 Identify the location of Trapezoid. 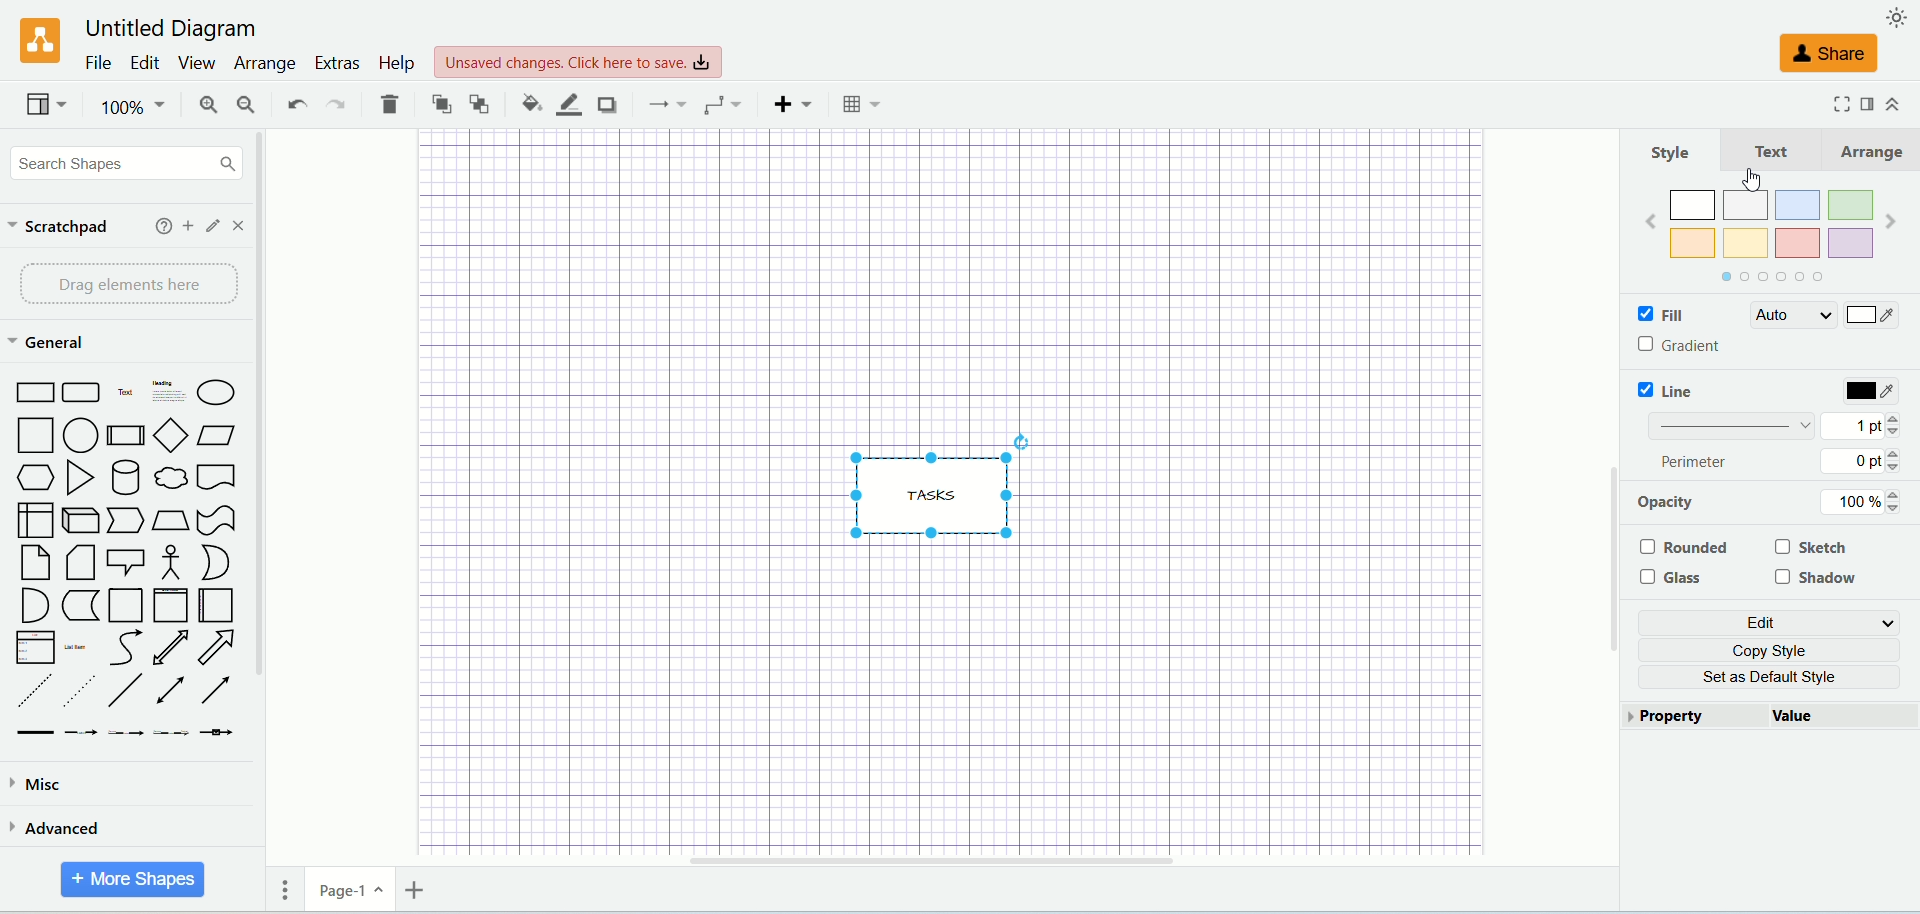
(170, 521).